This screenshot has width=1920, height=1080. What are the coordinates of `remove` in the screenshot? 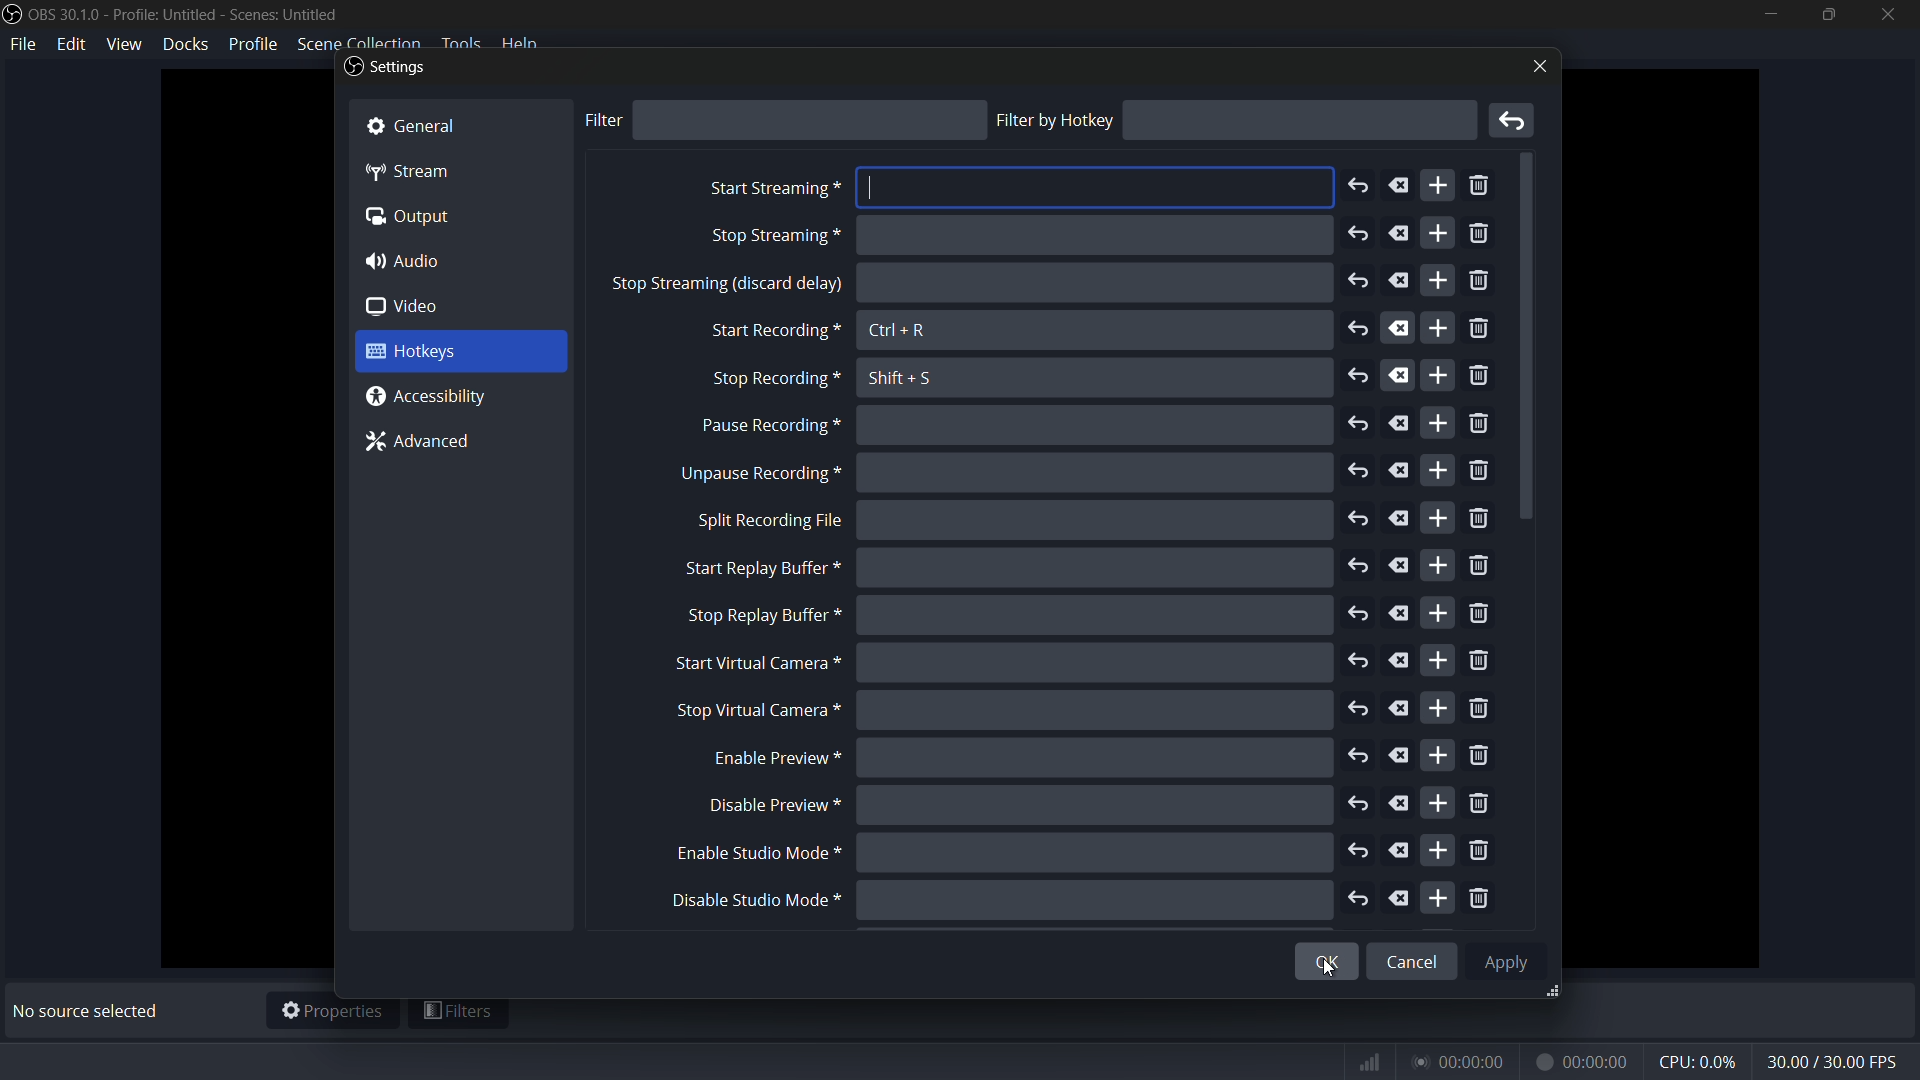 It's located at (1515, 121).